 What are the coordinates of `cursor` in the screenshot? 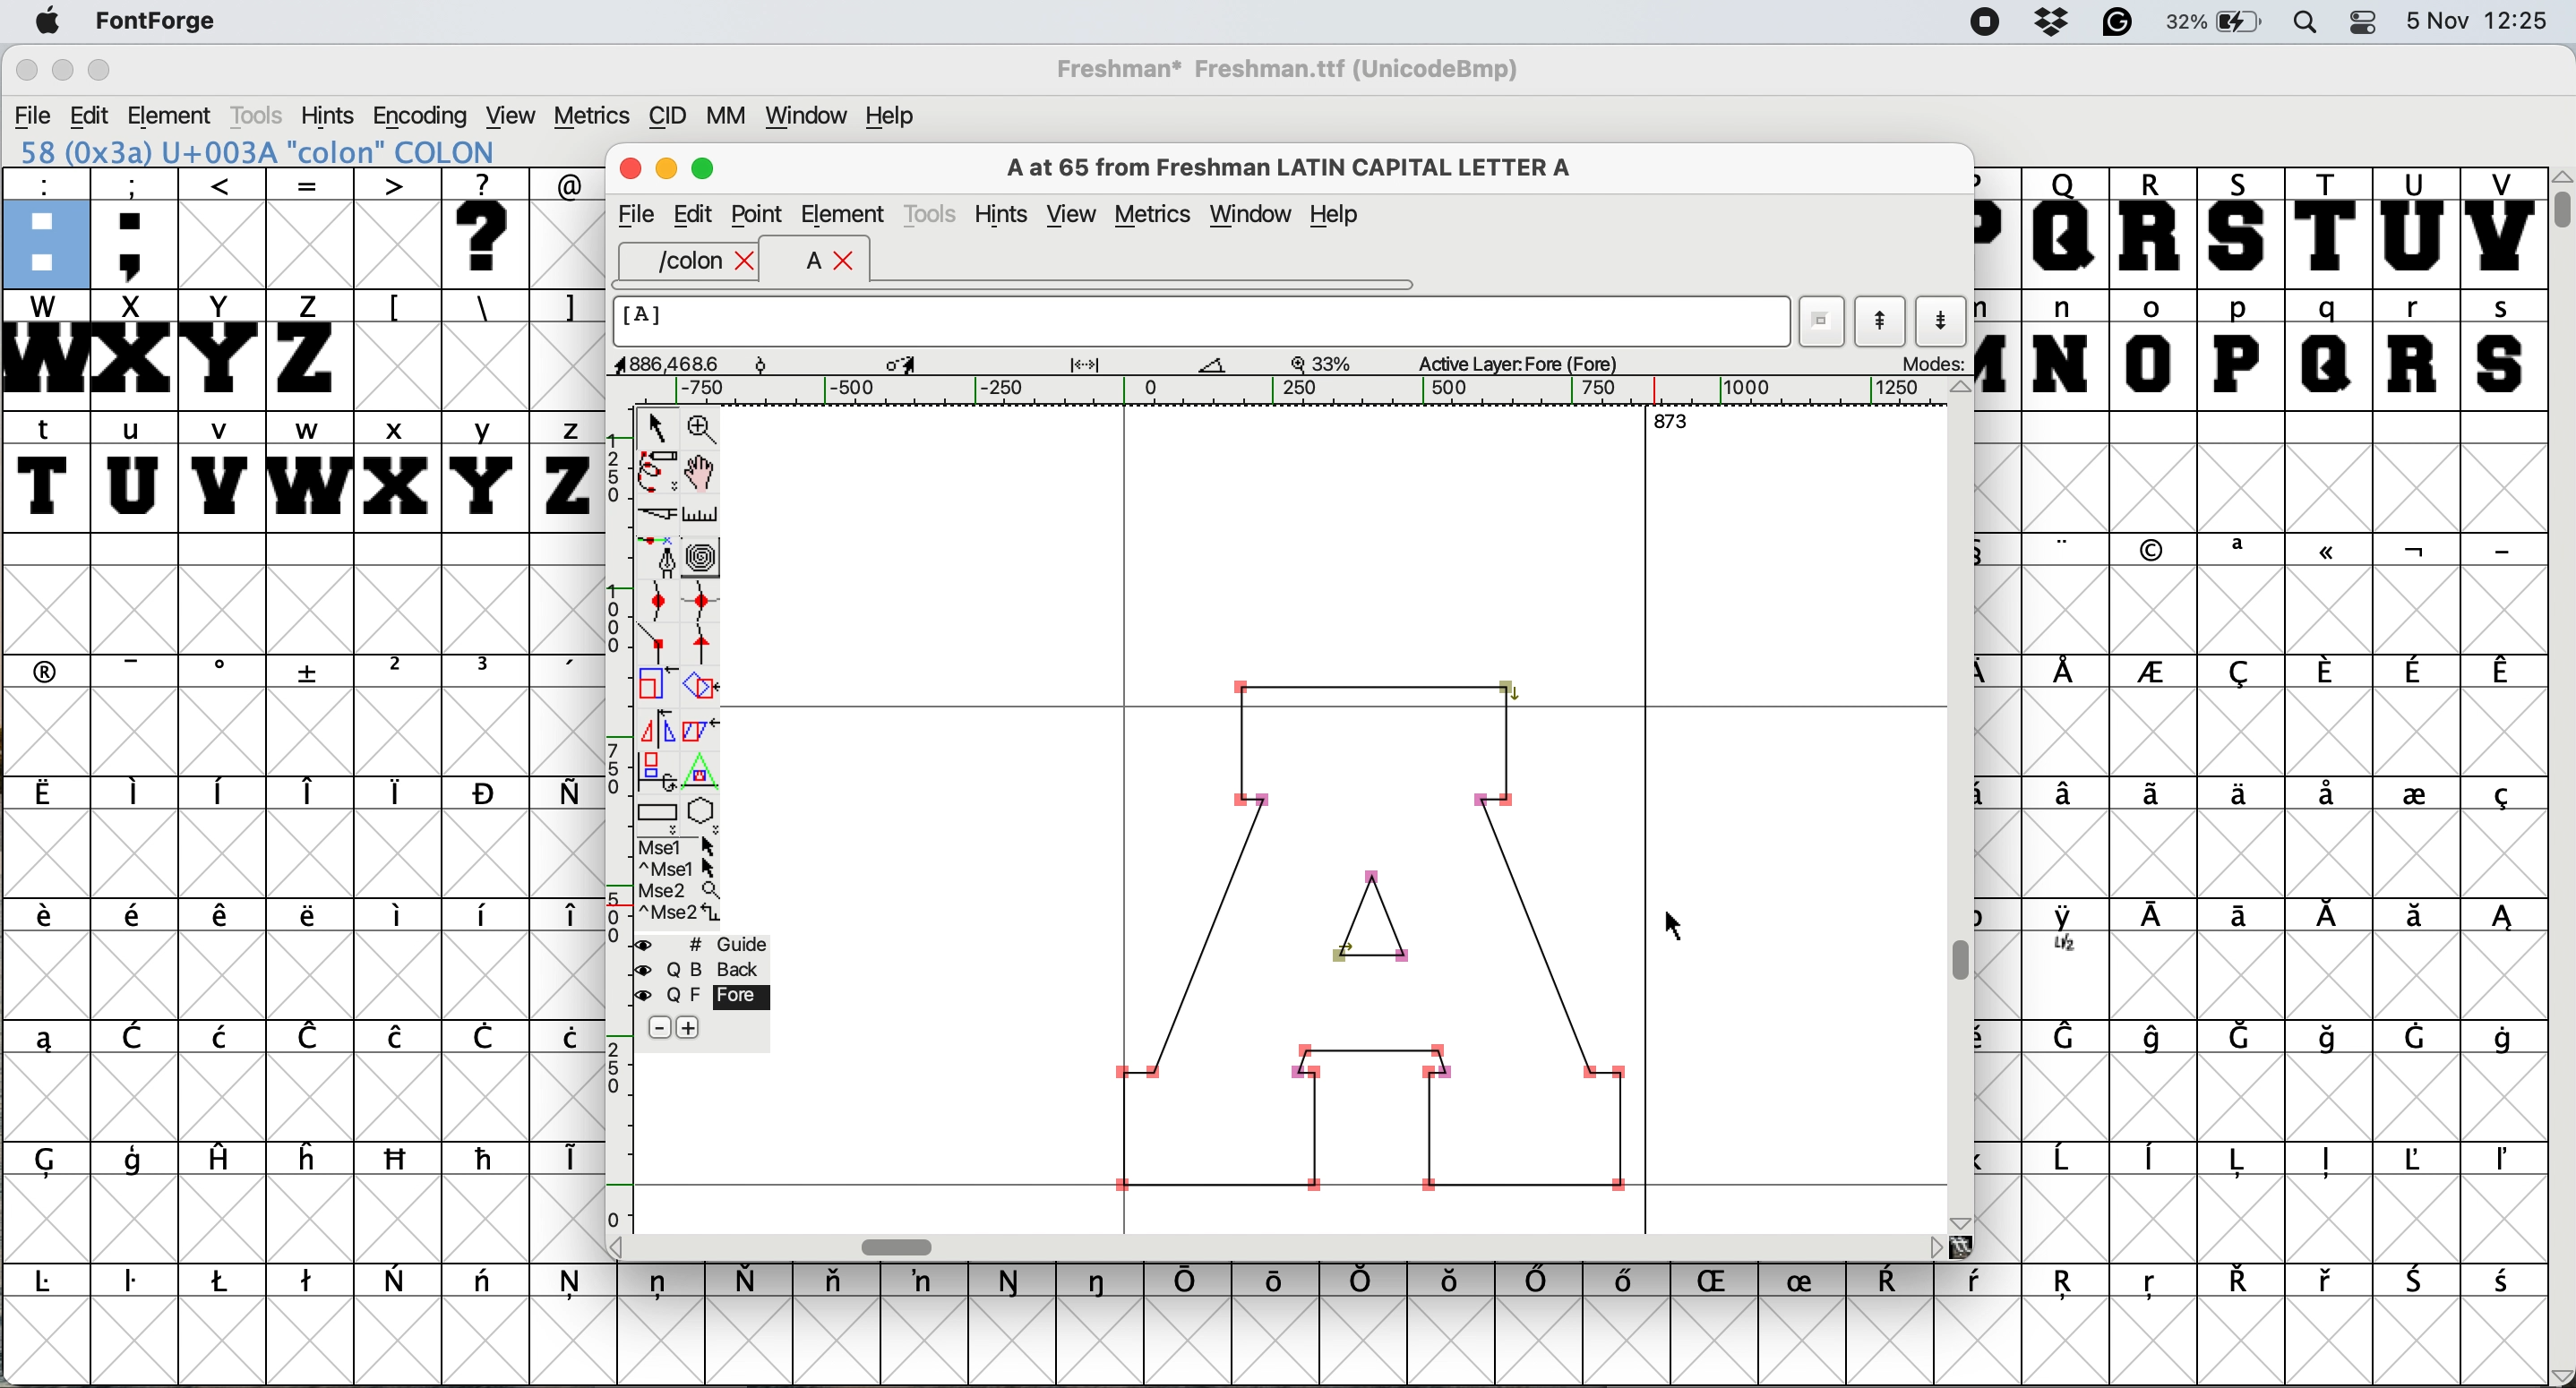 It's located at (1681, 923).